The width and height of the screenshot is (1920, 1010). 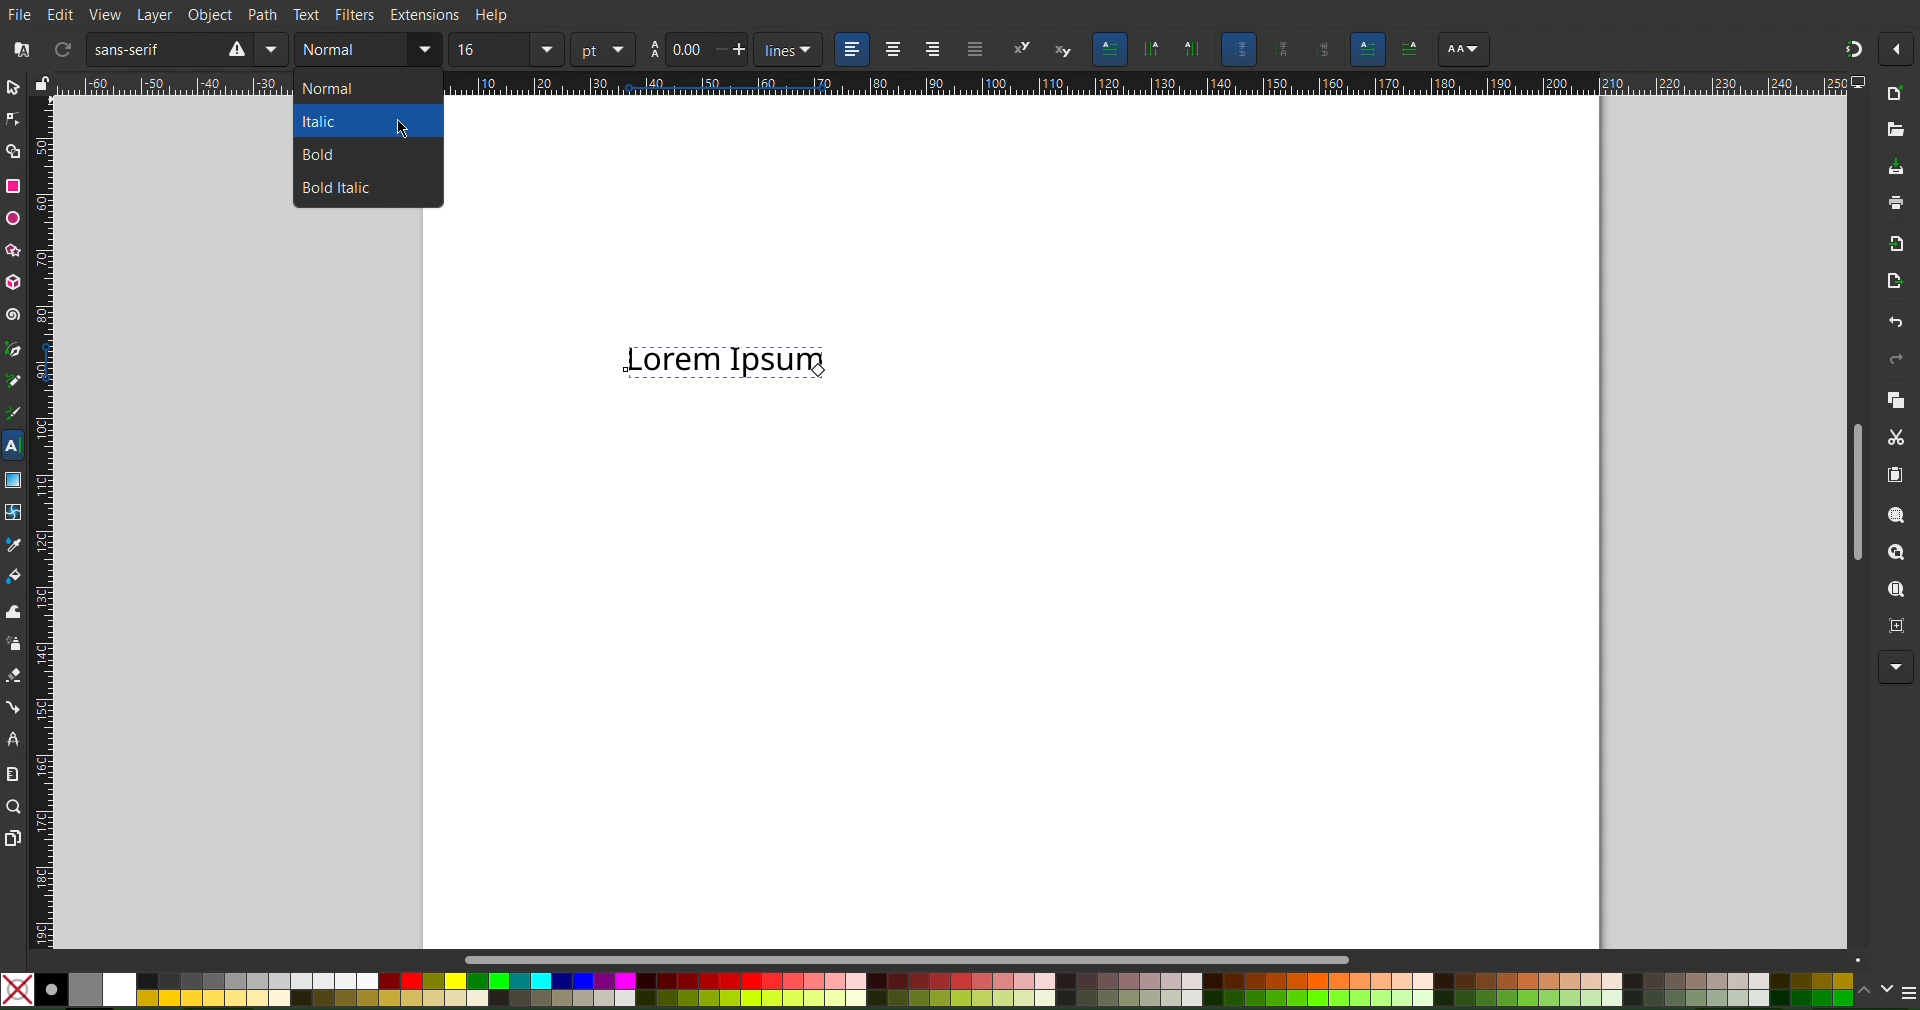 What do you see at coordinates (1894, 363) in the screenshot?
I see `Redo` at bounding box center [1894, 363].